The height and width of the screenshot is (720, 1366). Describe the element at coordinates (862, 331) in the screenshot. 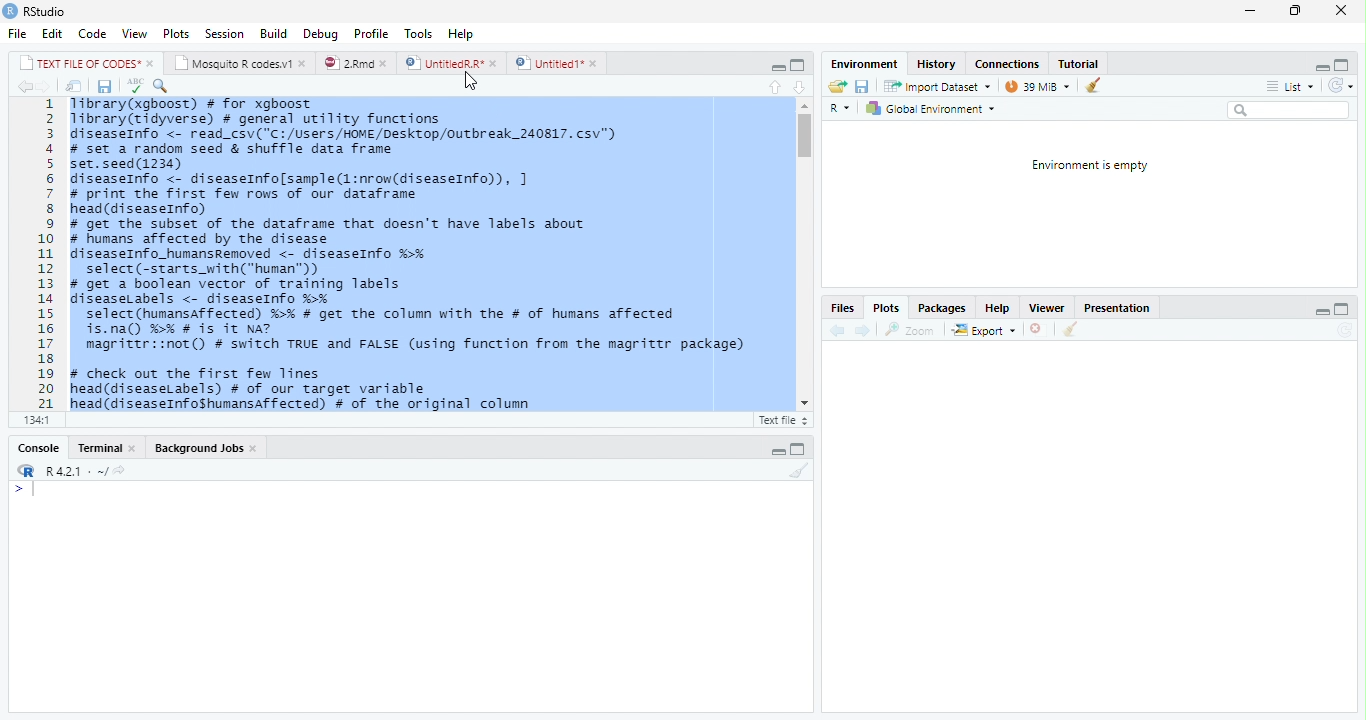

I see `Next` at that location.